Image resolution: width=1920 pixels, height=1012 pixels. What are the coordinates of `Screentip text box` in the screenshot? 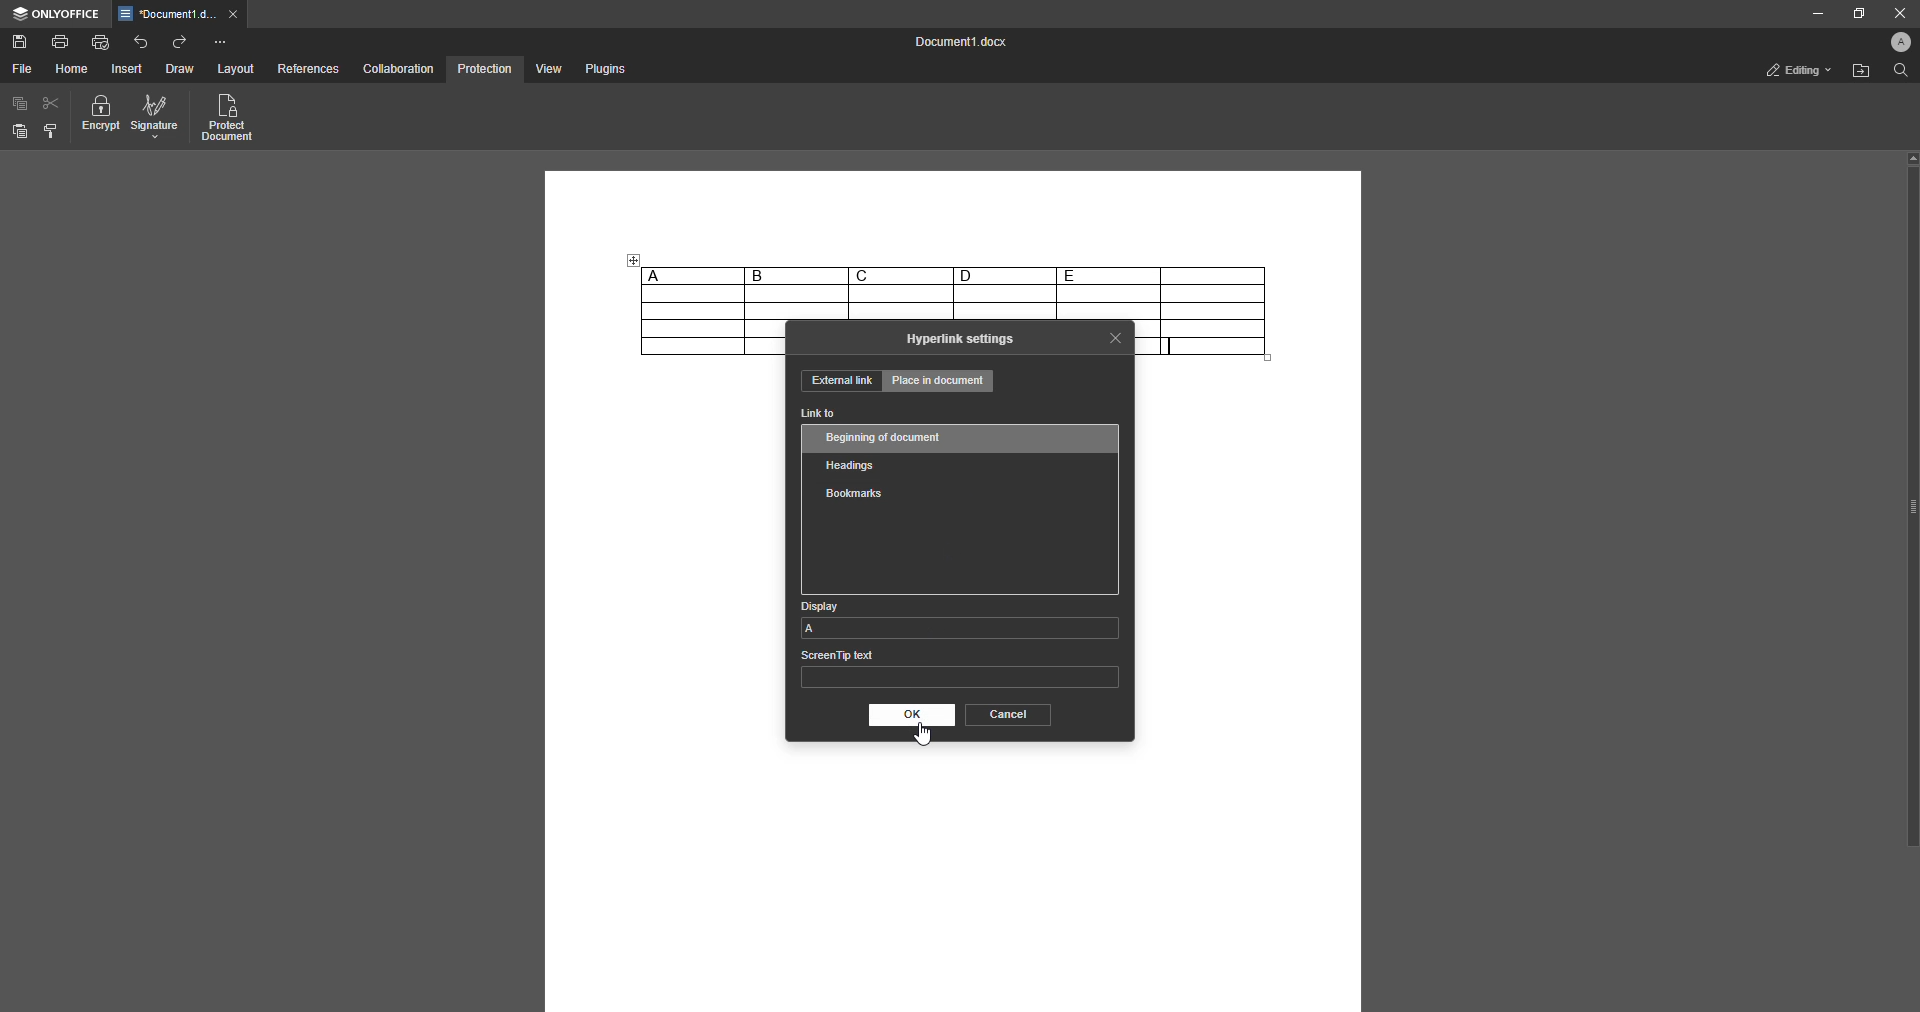 It's located at (959, 673).